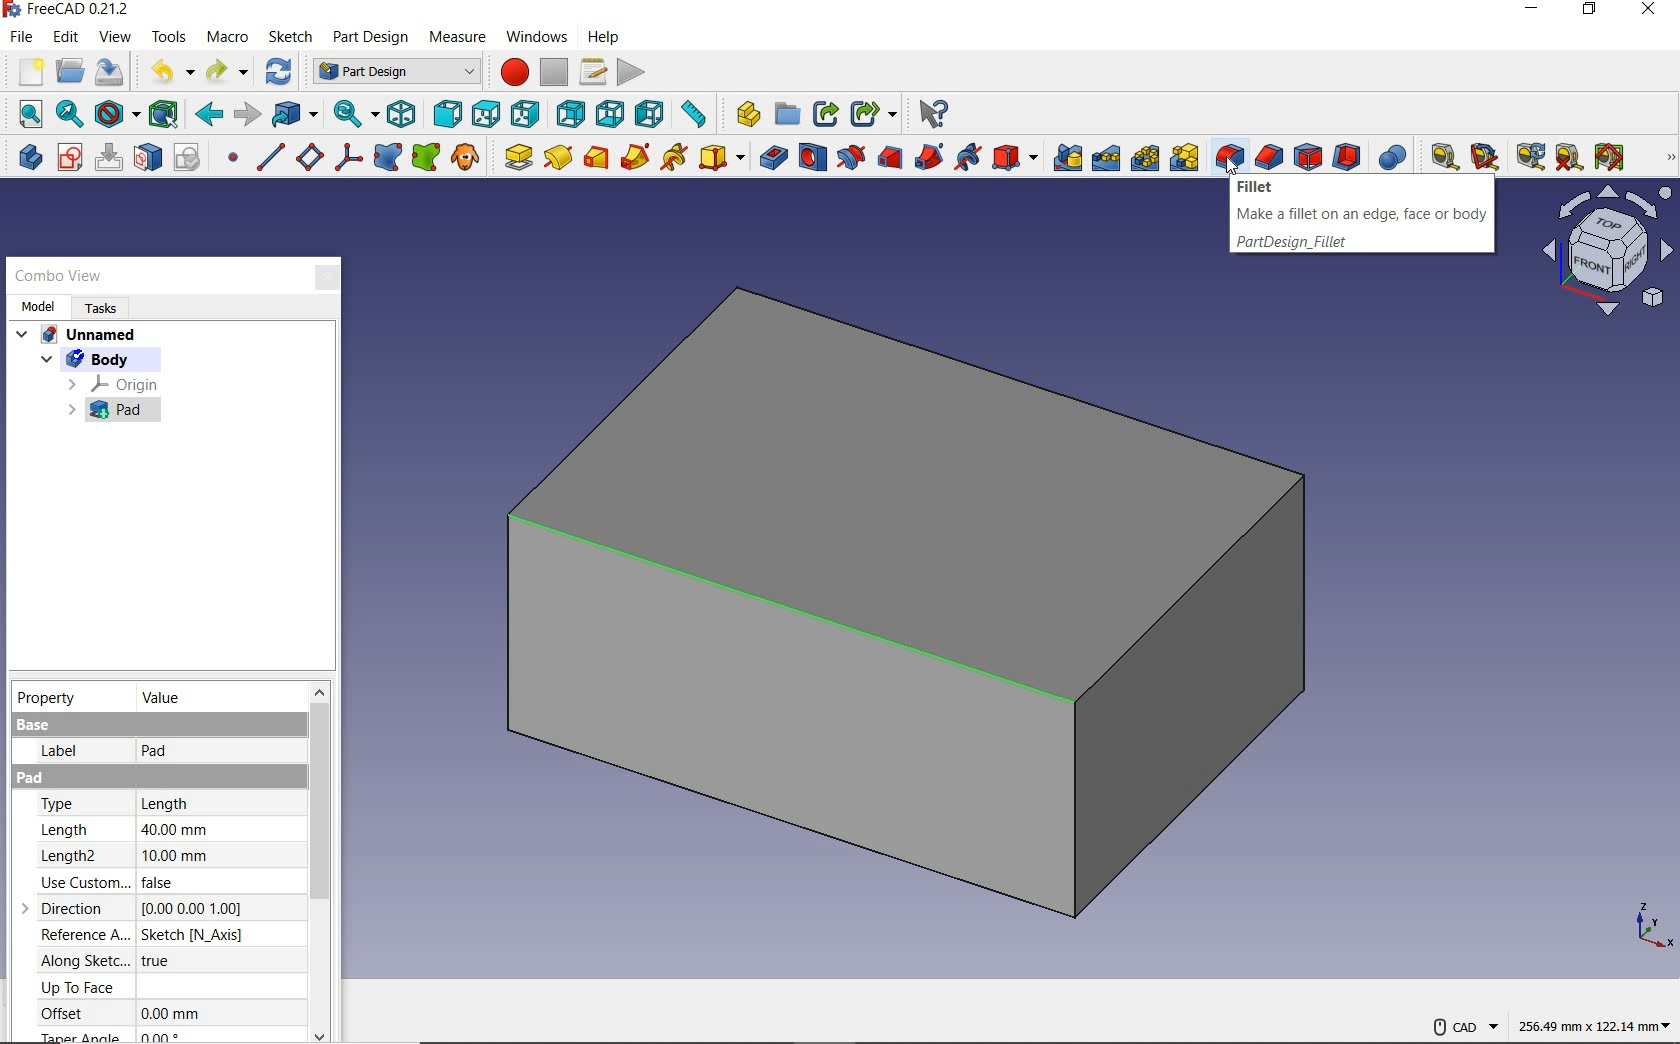 The width and height of the screenshot is (1680, 1044). Describe the element at coordinates (825, 116) in the screenshot. I see `make link` at that location.